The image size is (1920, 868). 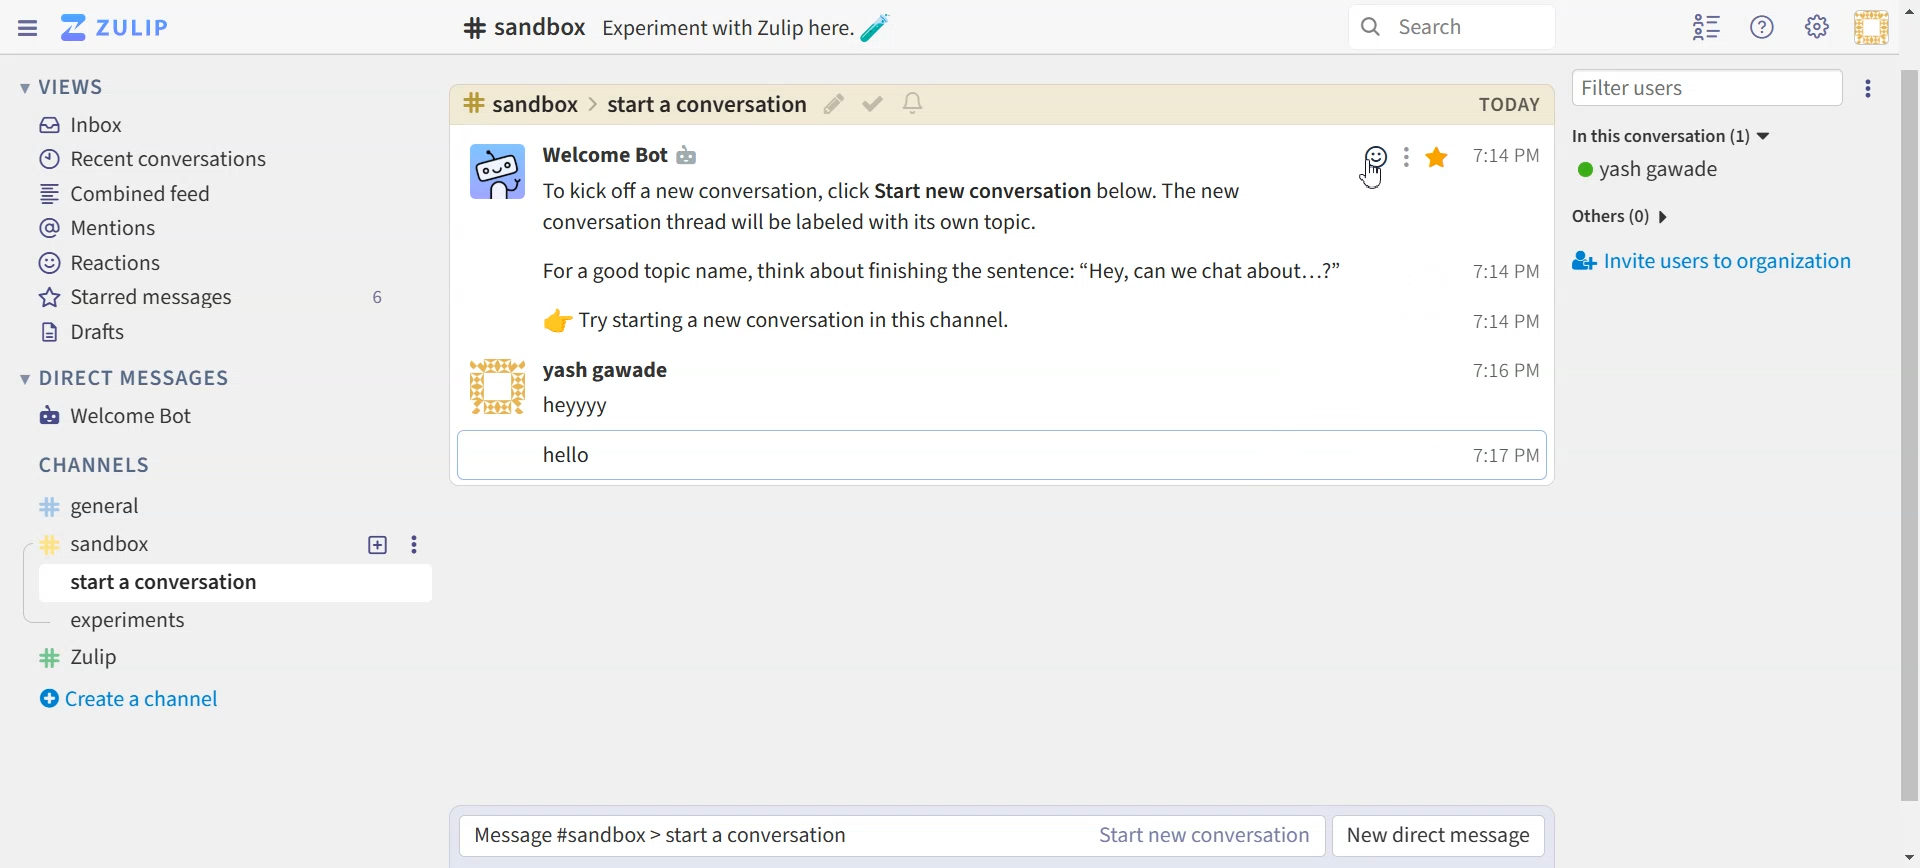 I want to click on Channels, so click(x=98, y=465).